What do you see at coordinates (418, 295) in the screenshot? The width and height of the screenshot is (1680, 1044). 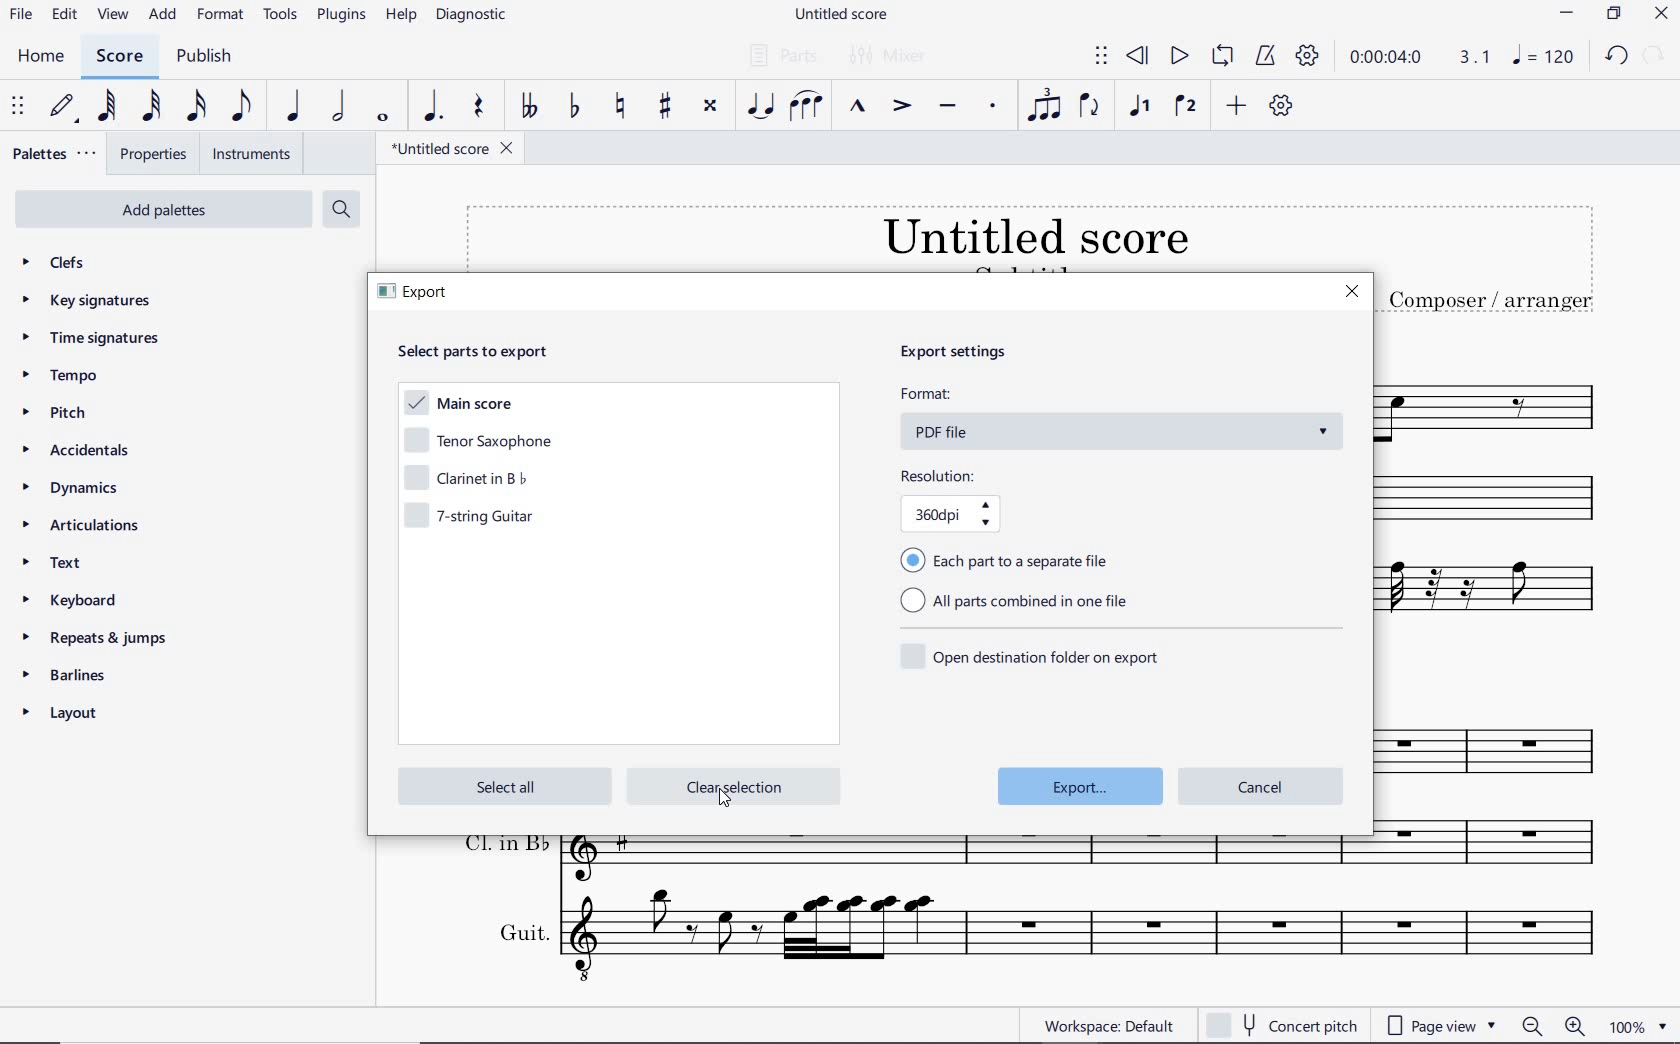 I see `export` at bounding box center [418, 295].